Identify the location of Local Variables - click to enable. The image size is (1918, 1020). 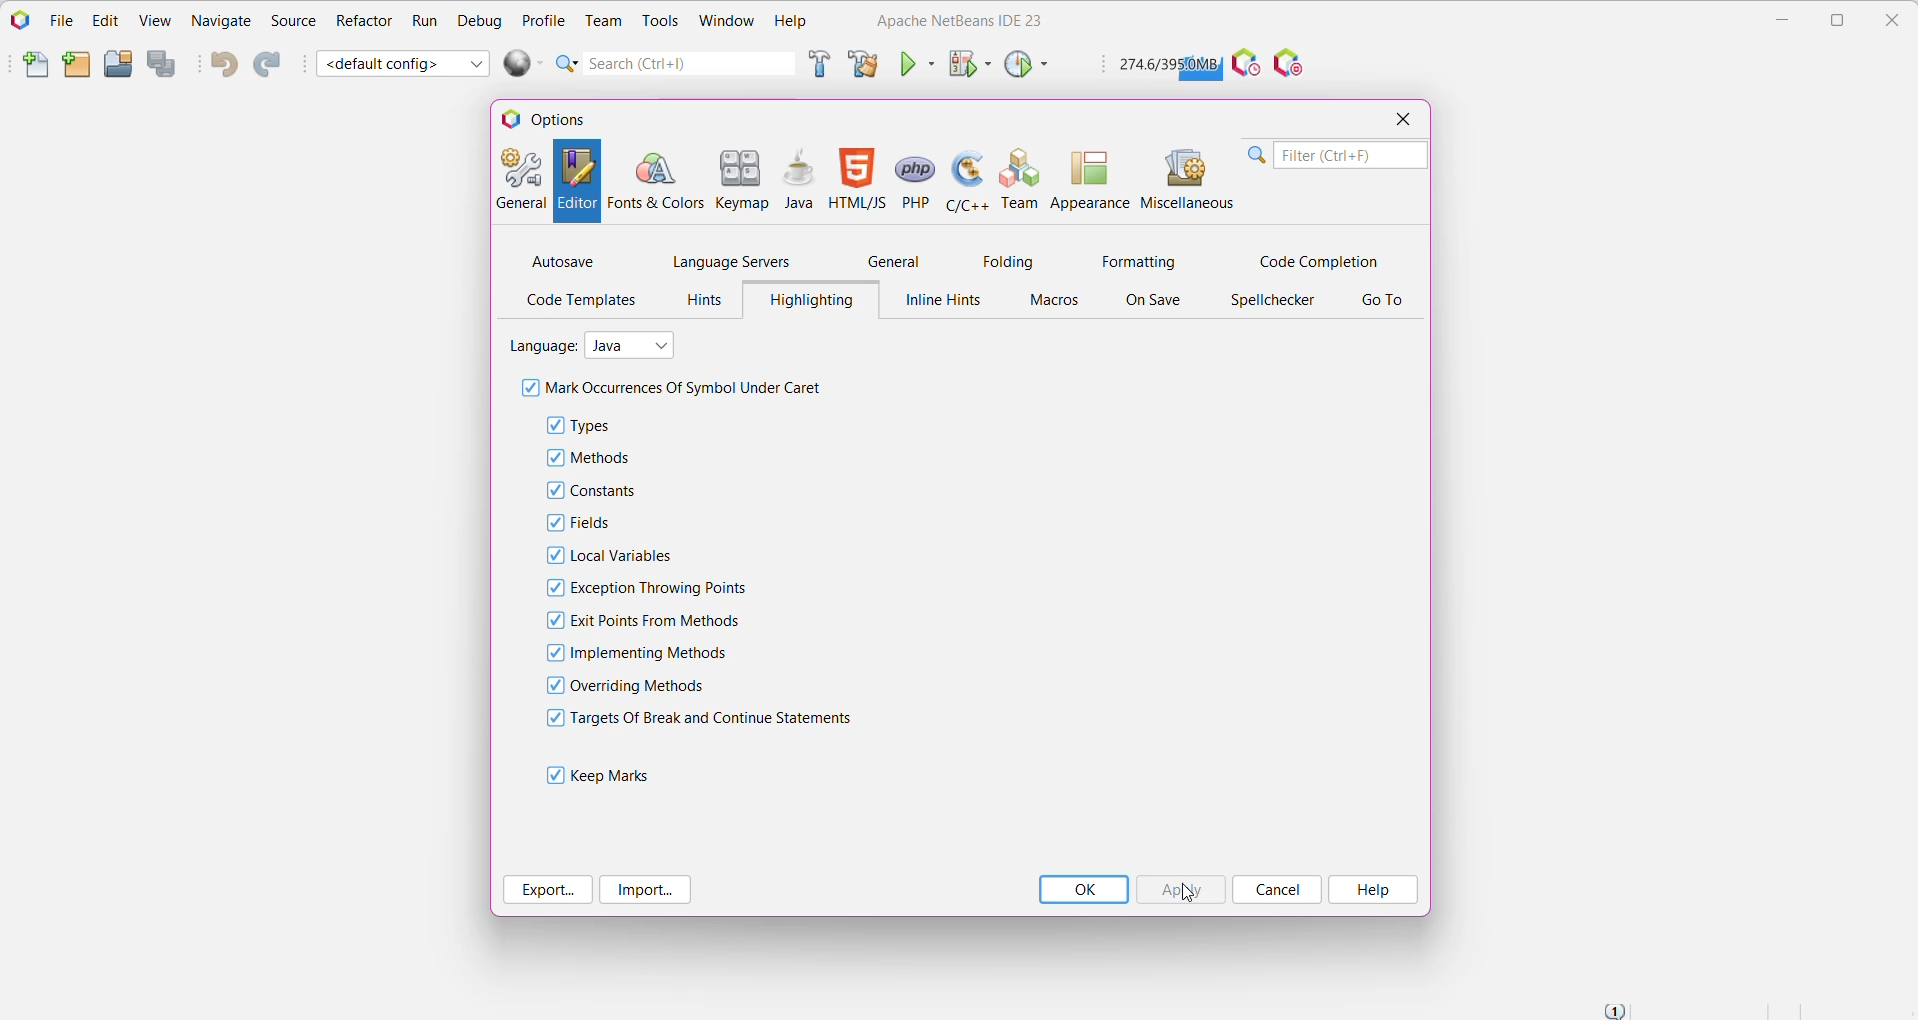
(627, 556).